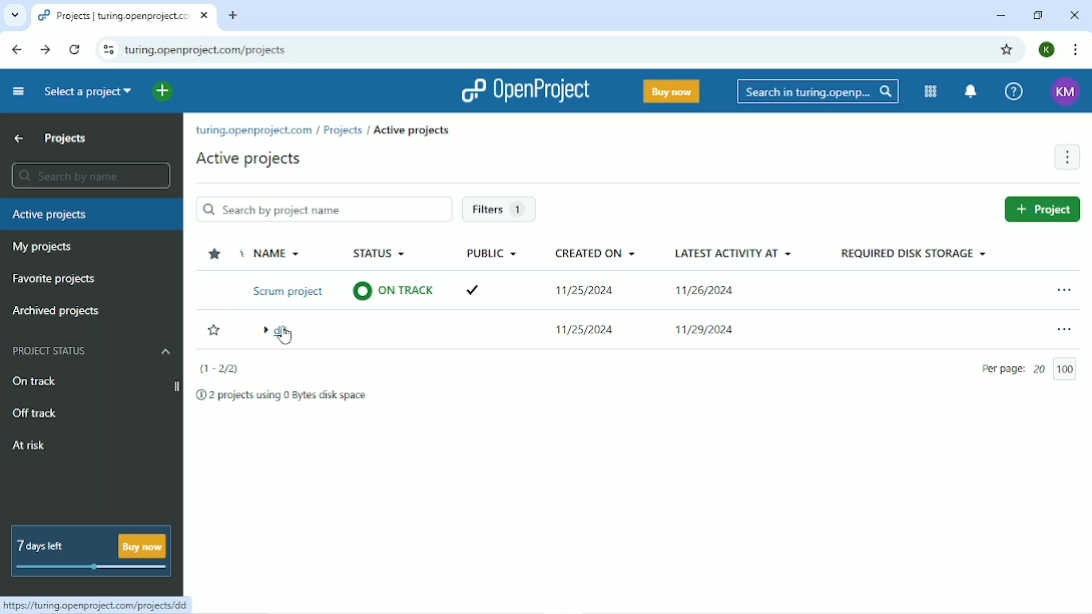 Image resolution: width=1092 pixels, height=614 pixels. What do you see at coordinates (286, 337) in the screenshot?
I see `CURSOR` at bounding box center [286, 337].